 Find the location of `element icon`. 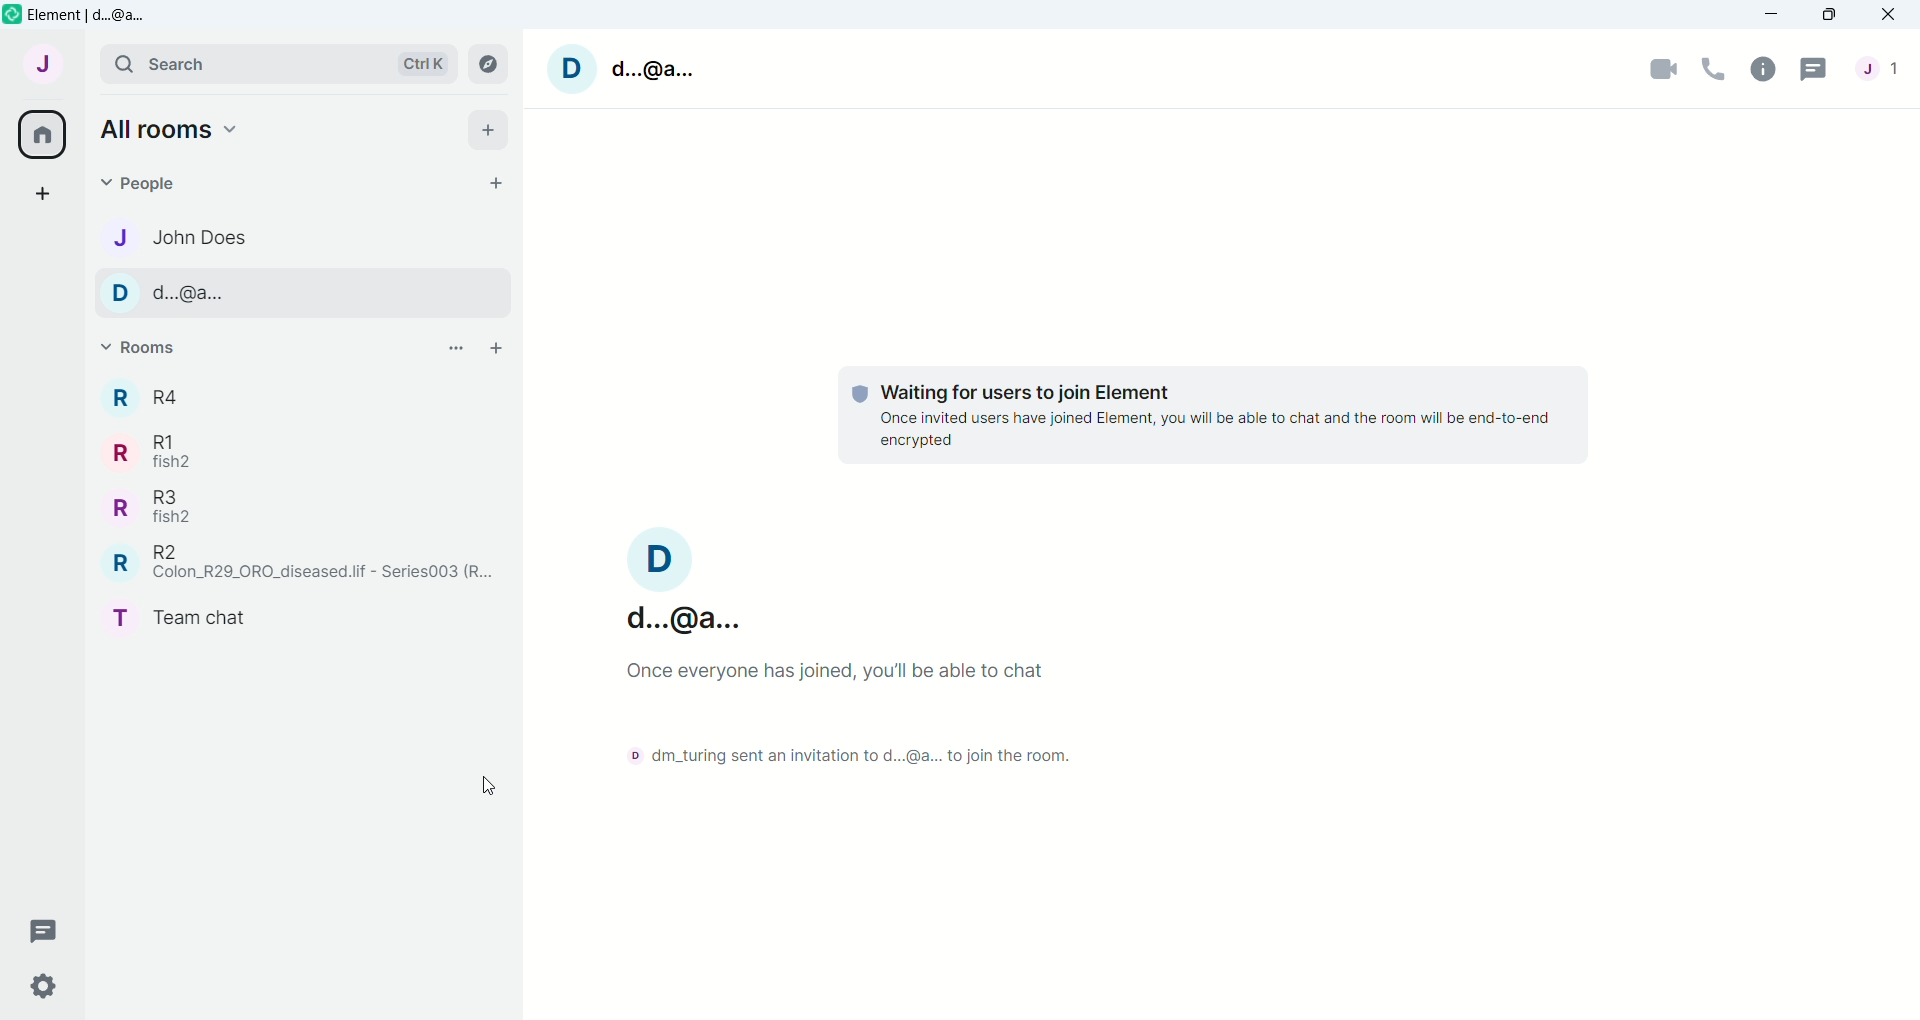

element icon is located at coordinates (12, 14).